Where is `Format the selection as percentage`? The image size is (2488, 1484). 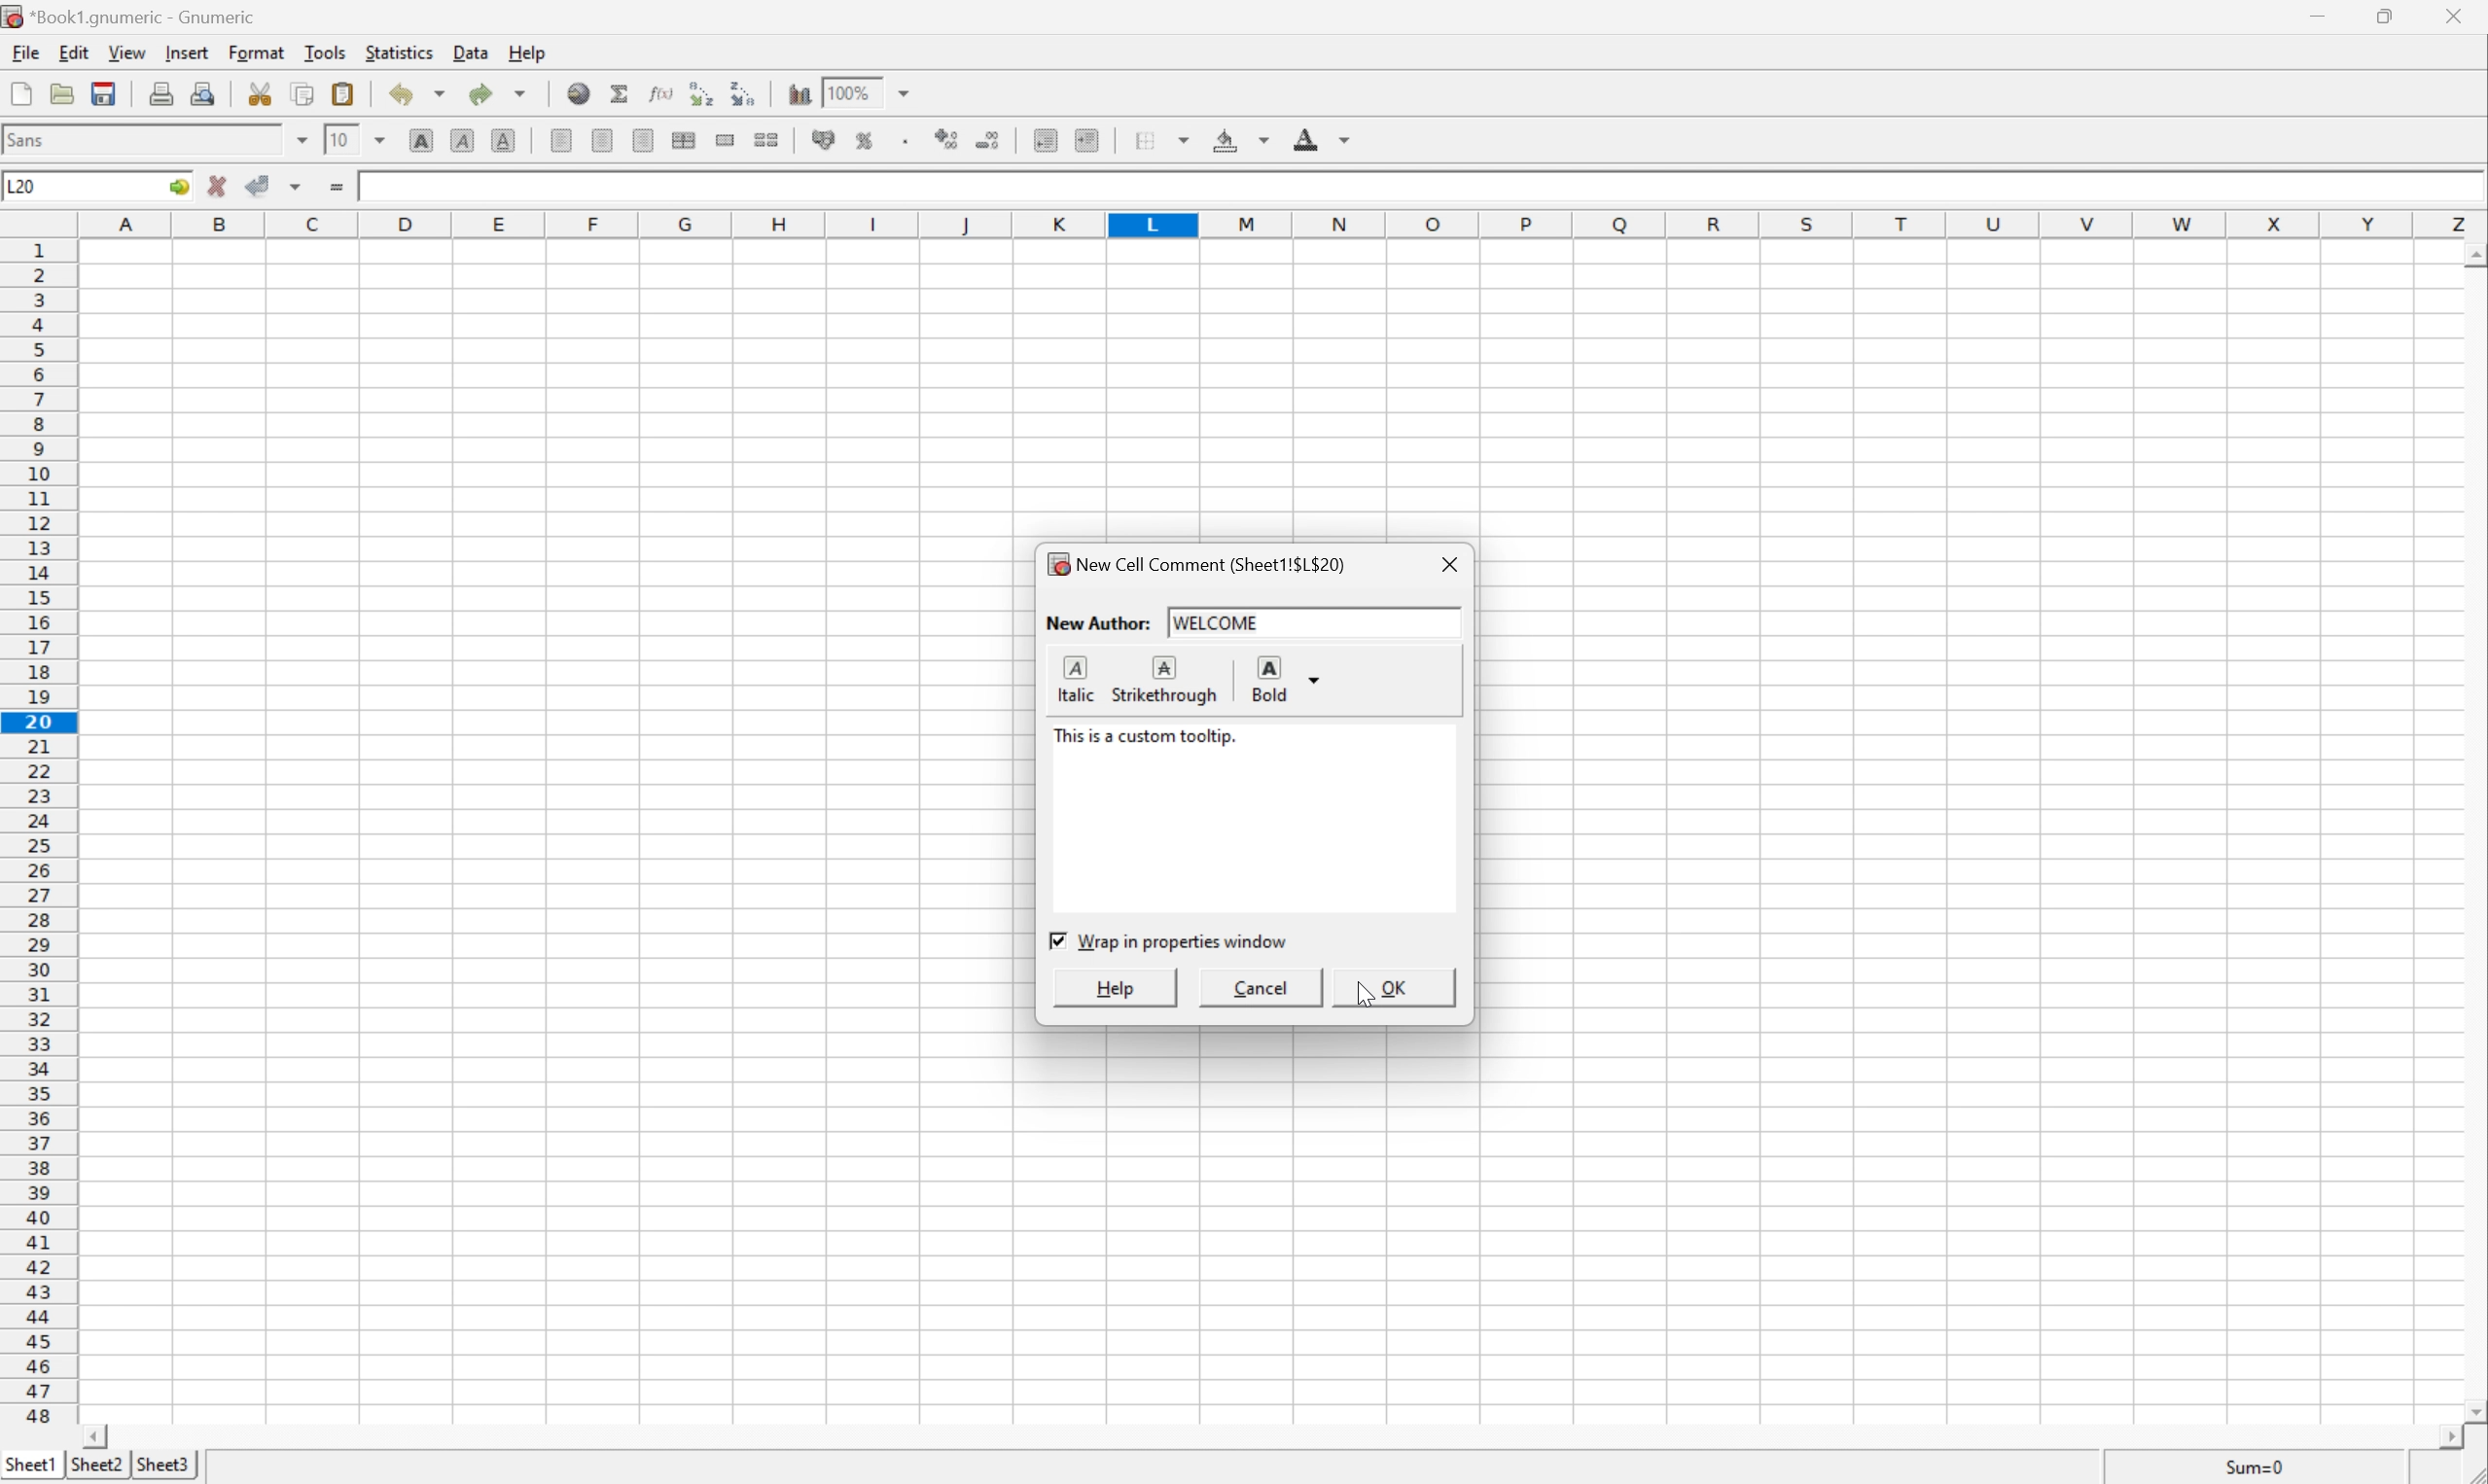
Format the selection as percentage is located at coordinates (865, 140).